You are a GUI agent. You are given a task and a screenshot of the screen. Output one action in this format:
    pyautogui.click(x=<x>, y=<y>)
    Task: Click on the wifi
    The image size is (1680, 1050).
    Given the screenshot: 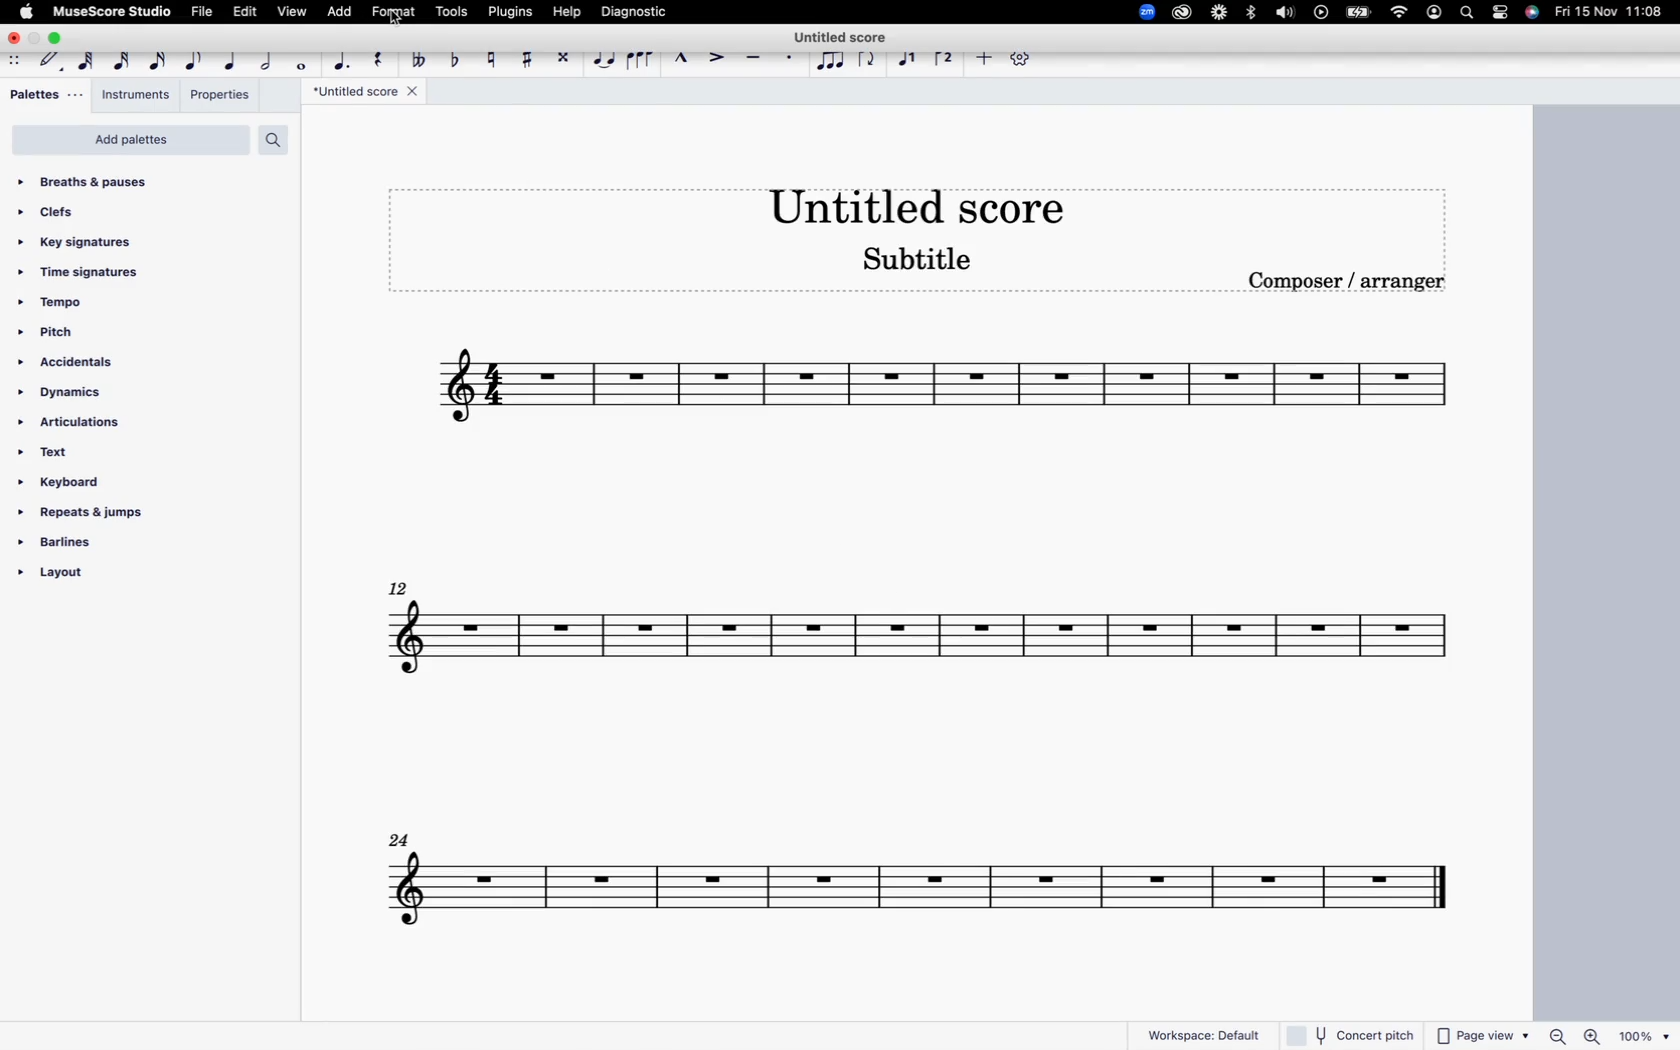 What is the action you would take?
    pyautogui.click(x=1400, y=14)
    